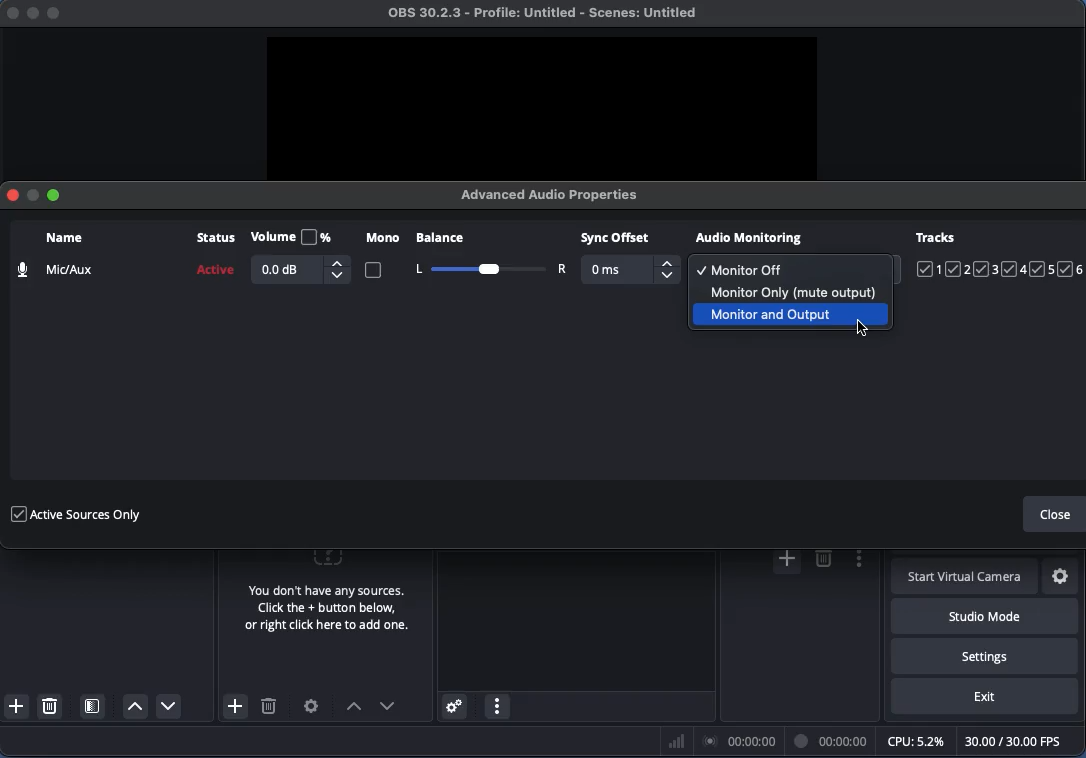 The width and height of the screenshot is (1086, 758). What do you see at coordinates (233, 706) in the screenshot?
I see `Add source` at bounding box center [233, 706].